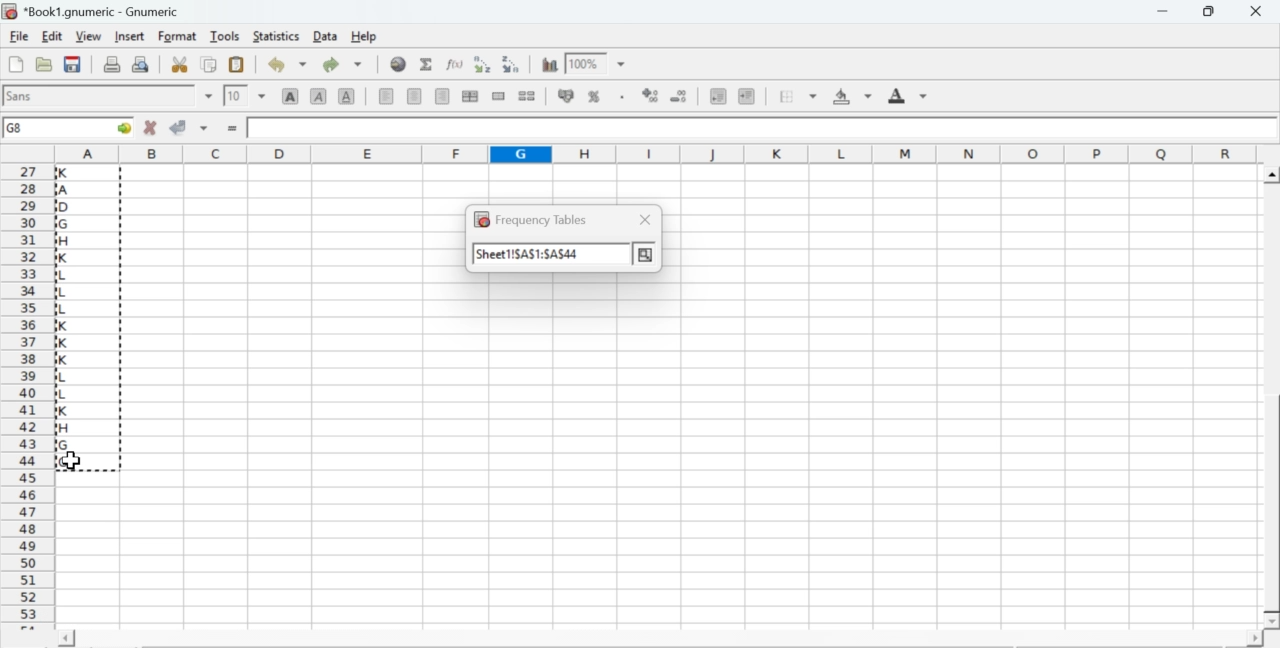 Image resolution: width=1280 pixels, height=648 pixels. Describe the element at coordinates (1210, 12) in the screenshot. I see `restore down` at that location.